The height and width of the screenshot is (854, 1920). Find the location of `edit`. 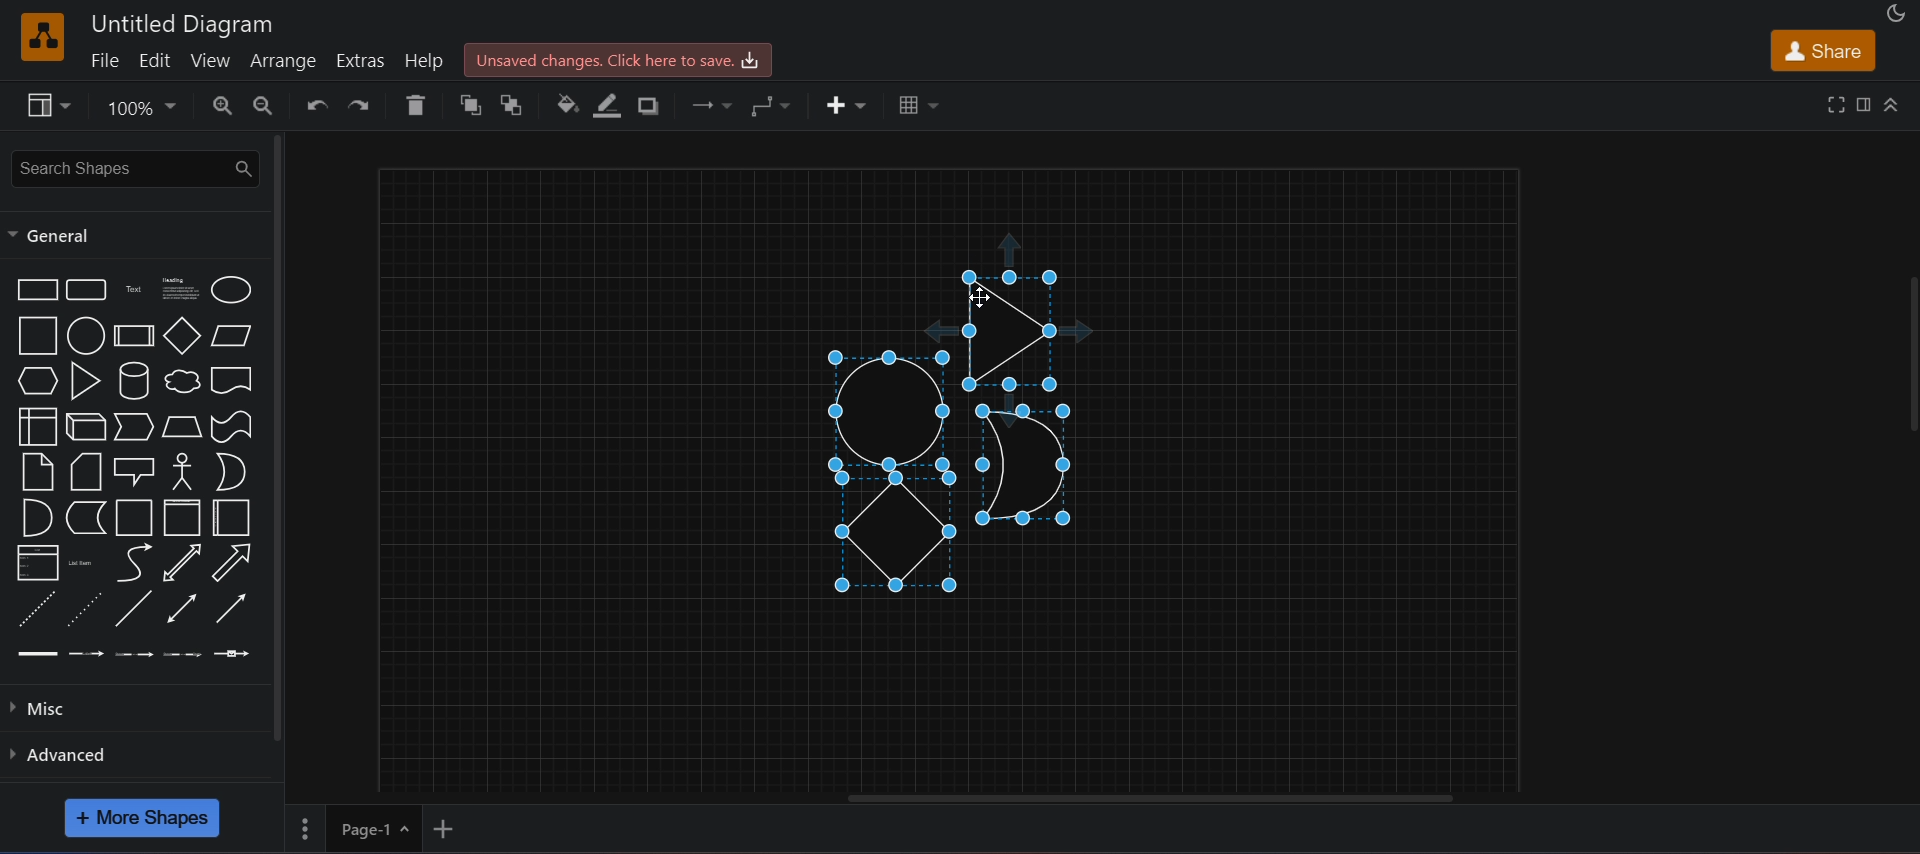

edit is located at coordinates (157, 60).